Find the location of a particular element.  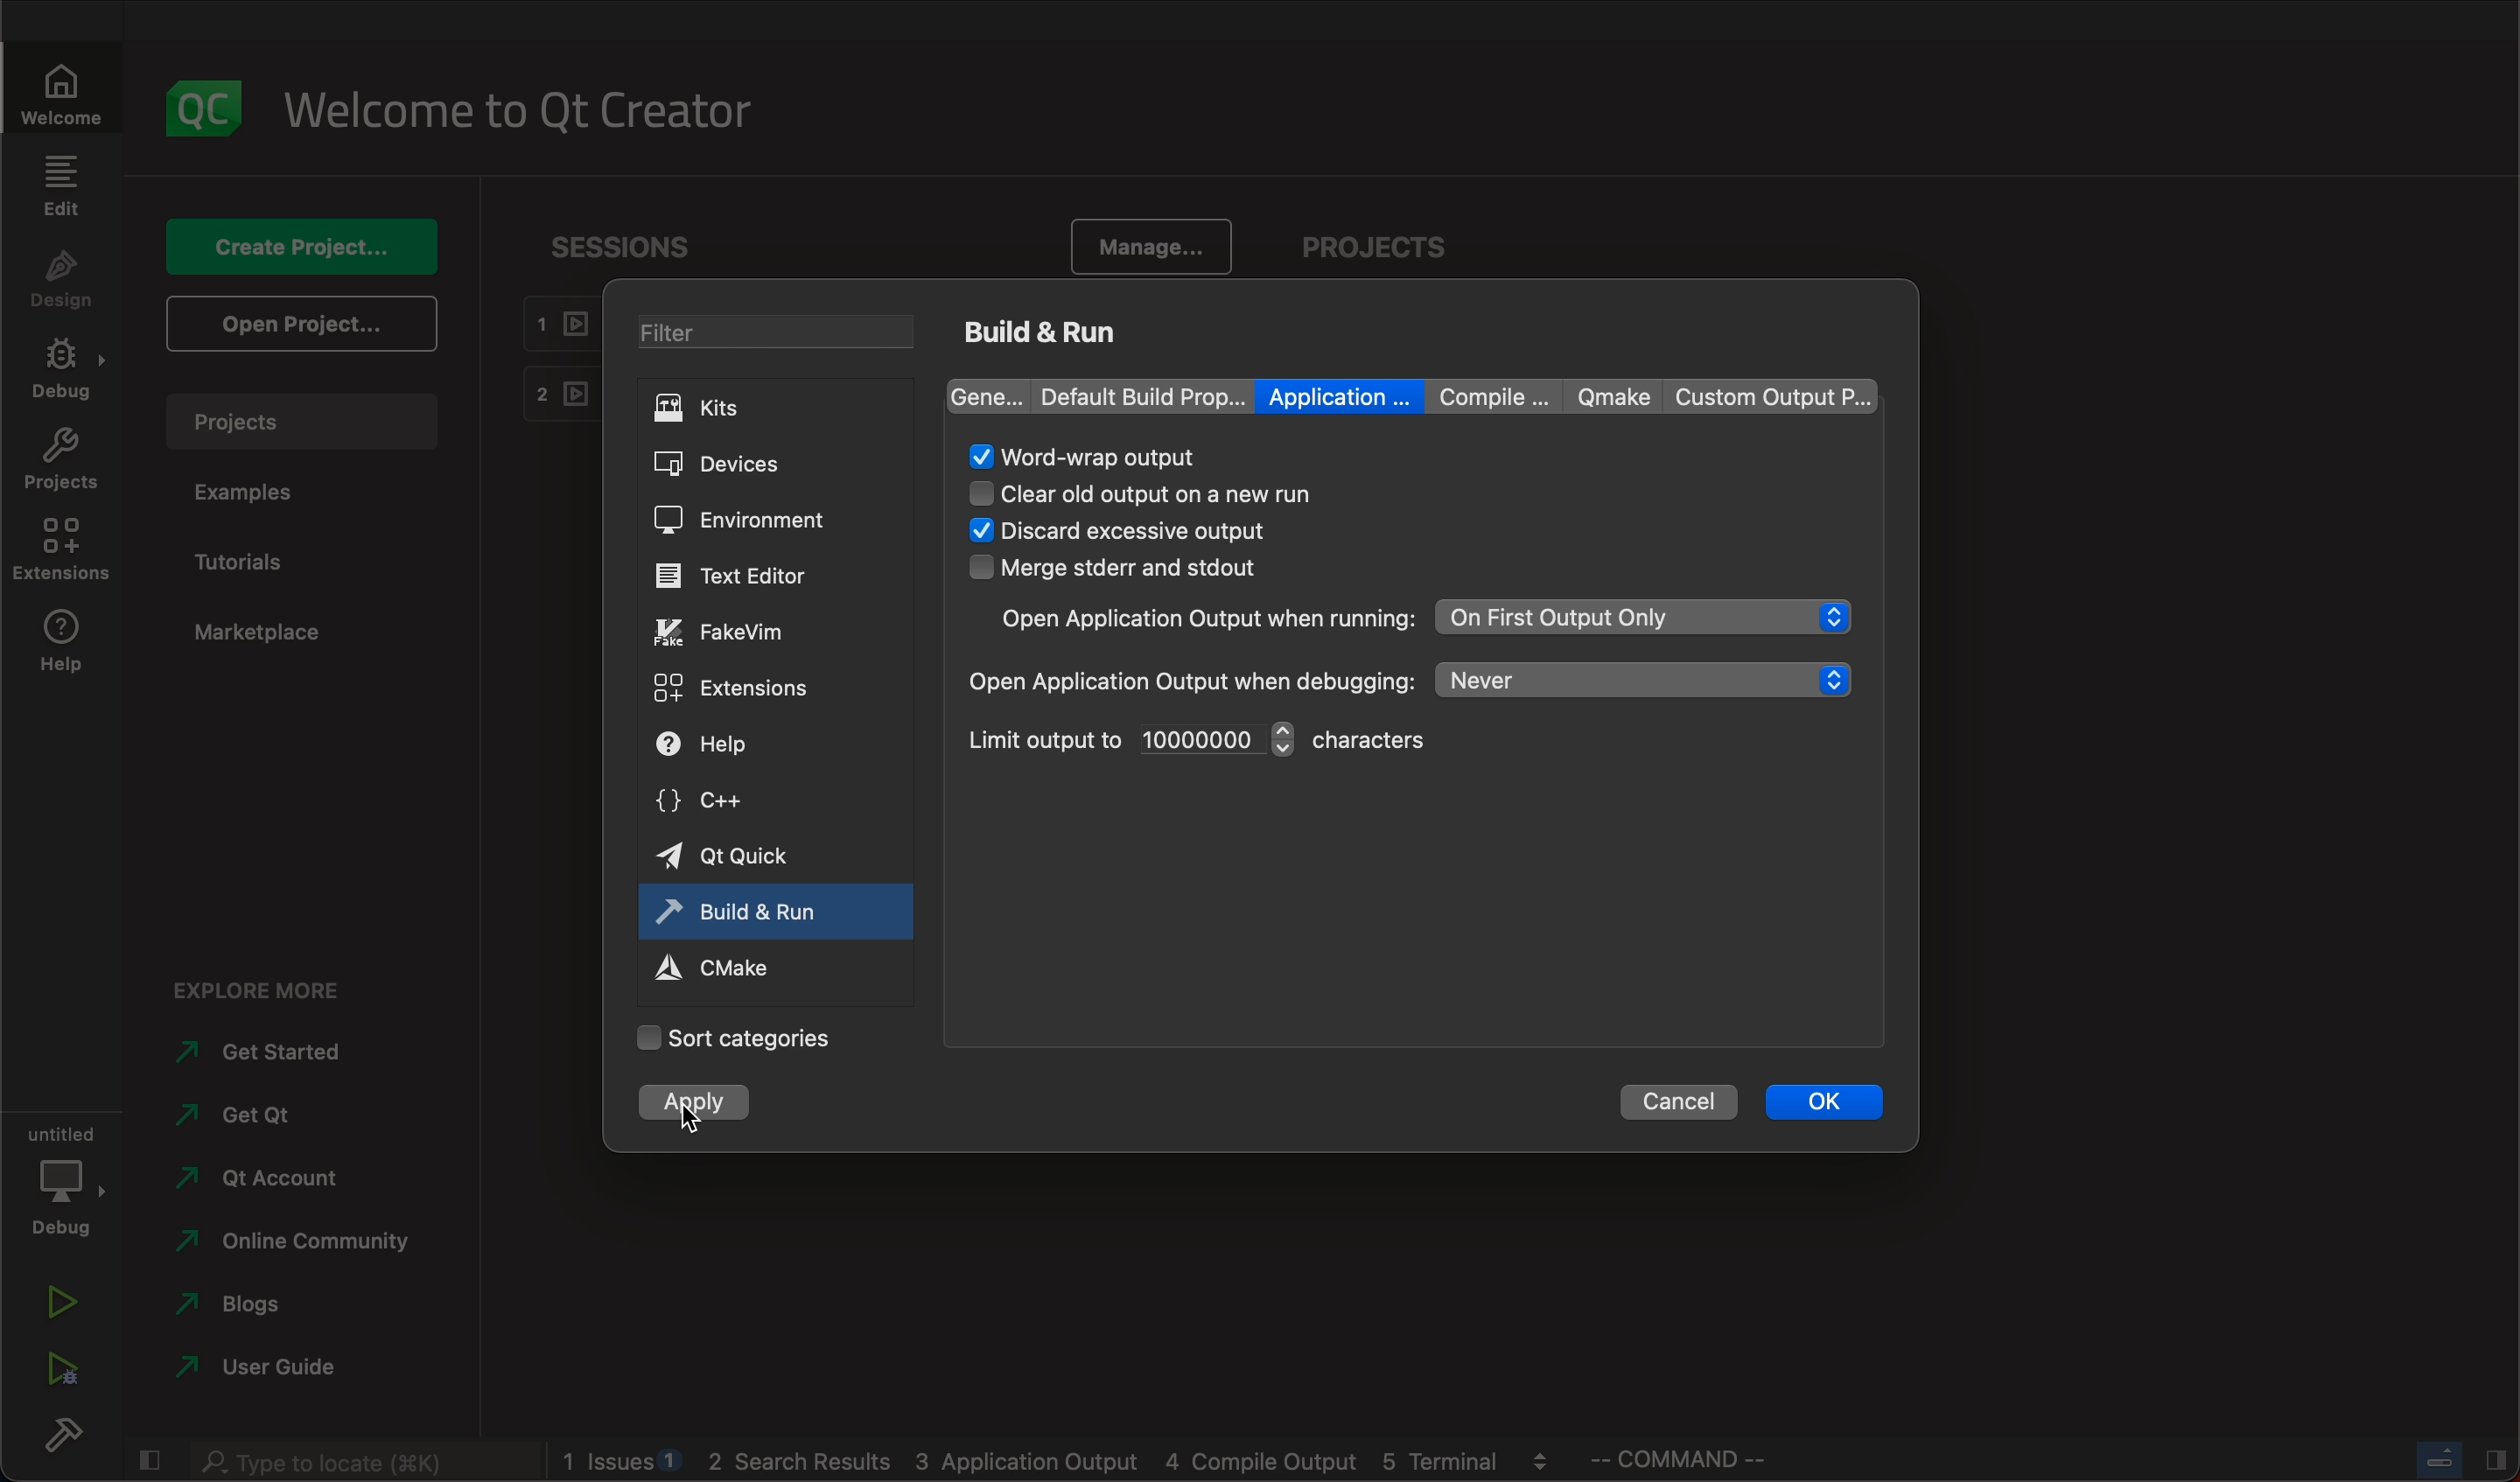

build and run is located at coordinates (1047, 330).